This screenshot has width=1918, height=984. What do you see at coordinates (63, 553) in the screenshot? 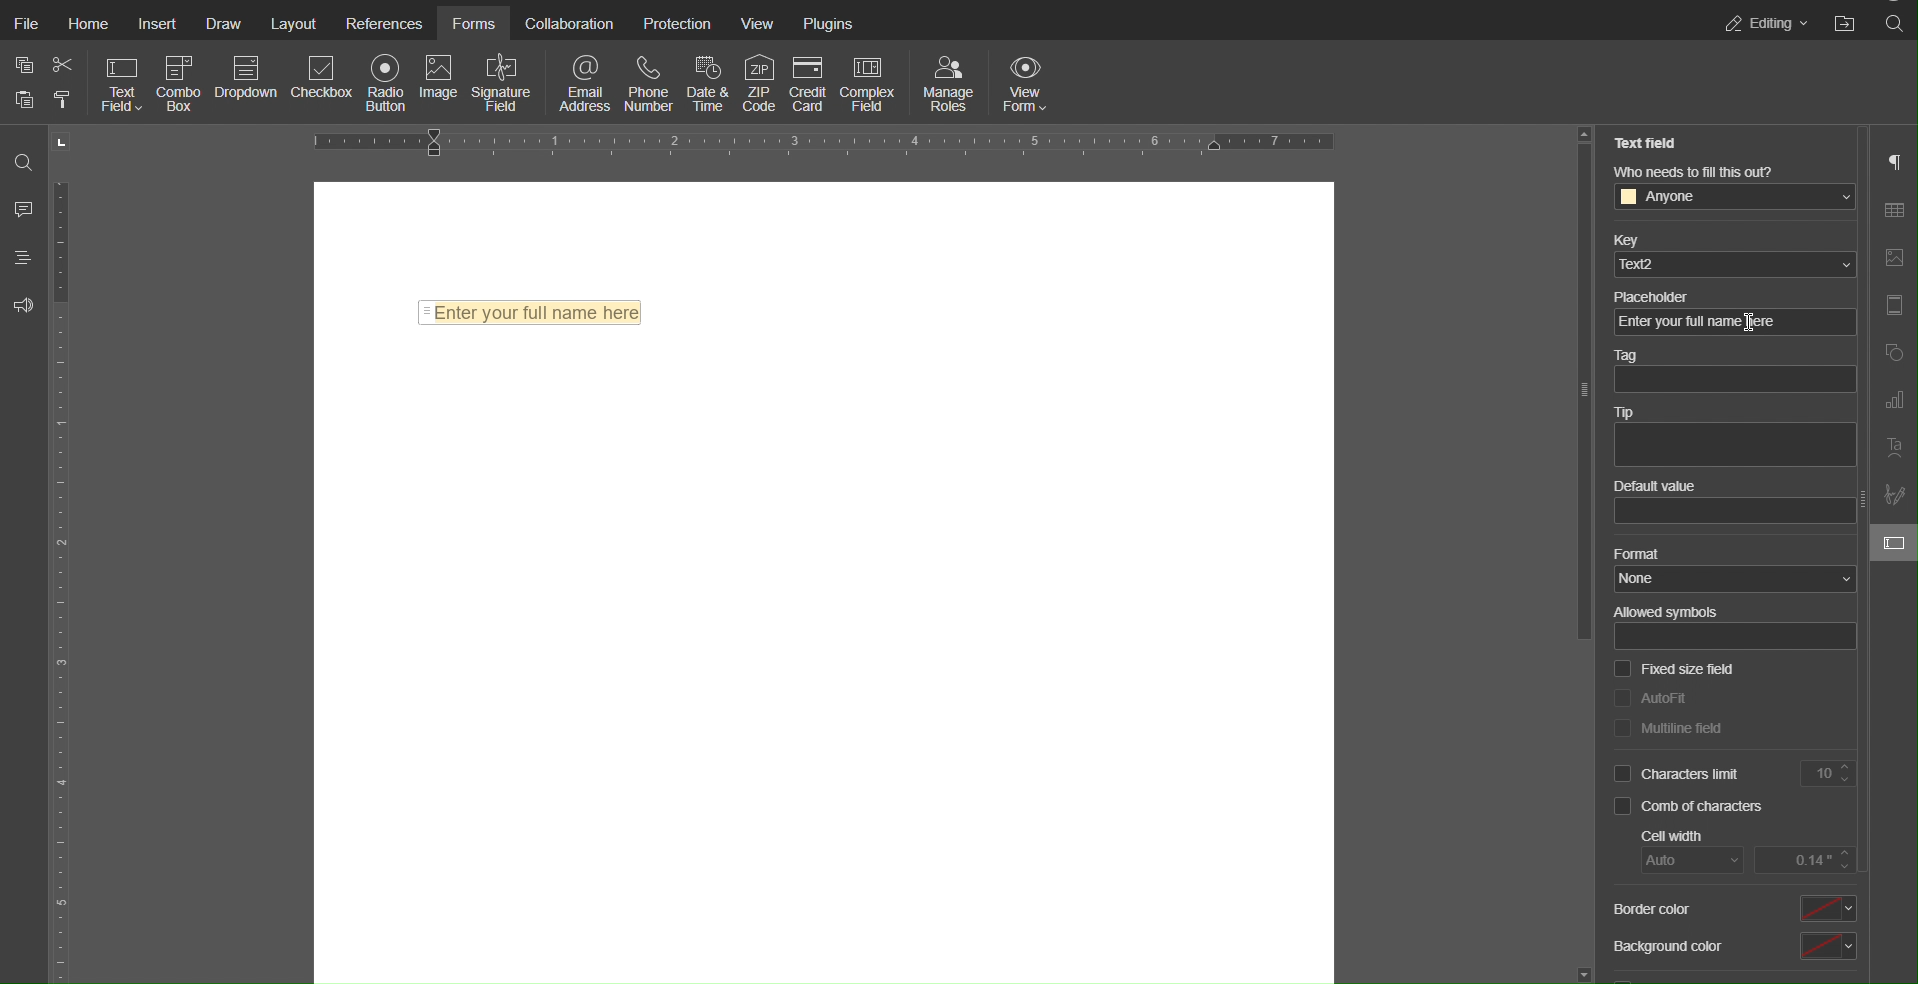
I see `Vertical Ruler` at bounding box center [63, 553].